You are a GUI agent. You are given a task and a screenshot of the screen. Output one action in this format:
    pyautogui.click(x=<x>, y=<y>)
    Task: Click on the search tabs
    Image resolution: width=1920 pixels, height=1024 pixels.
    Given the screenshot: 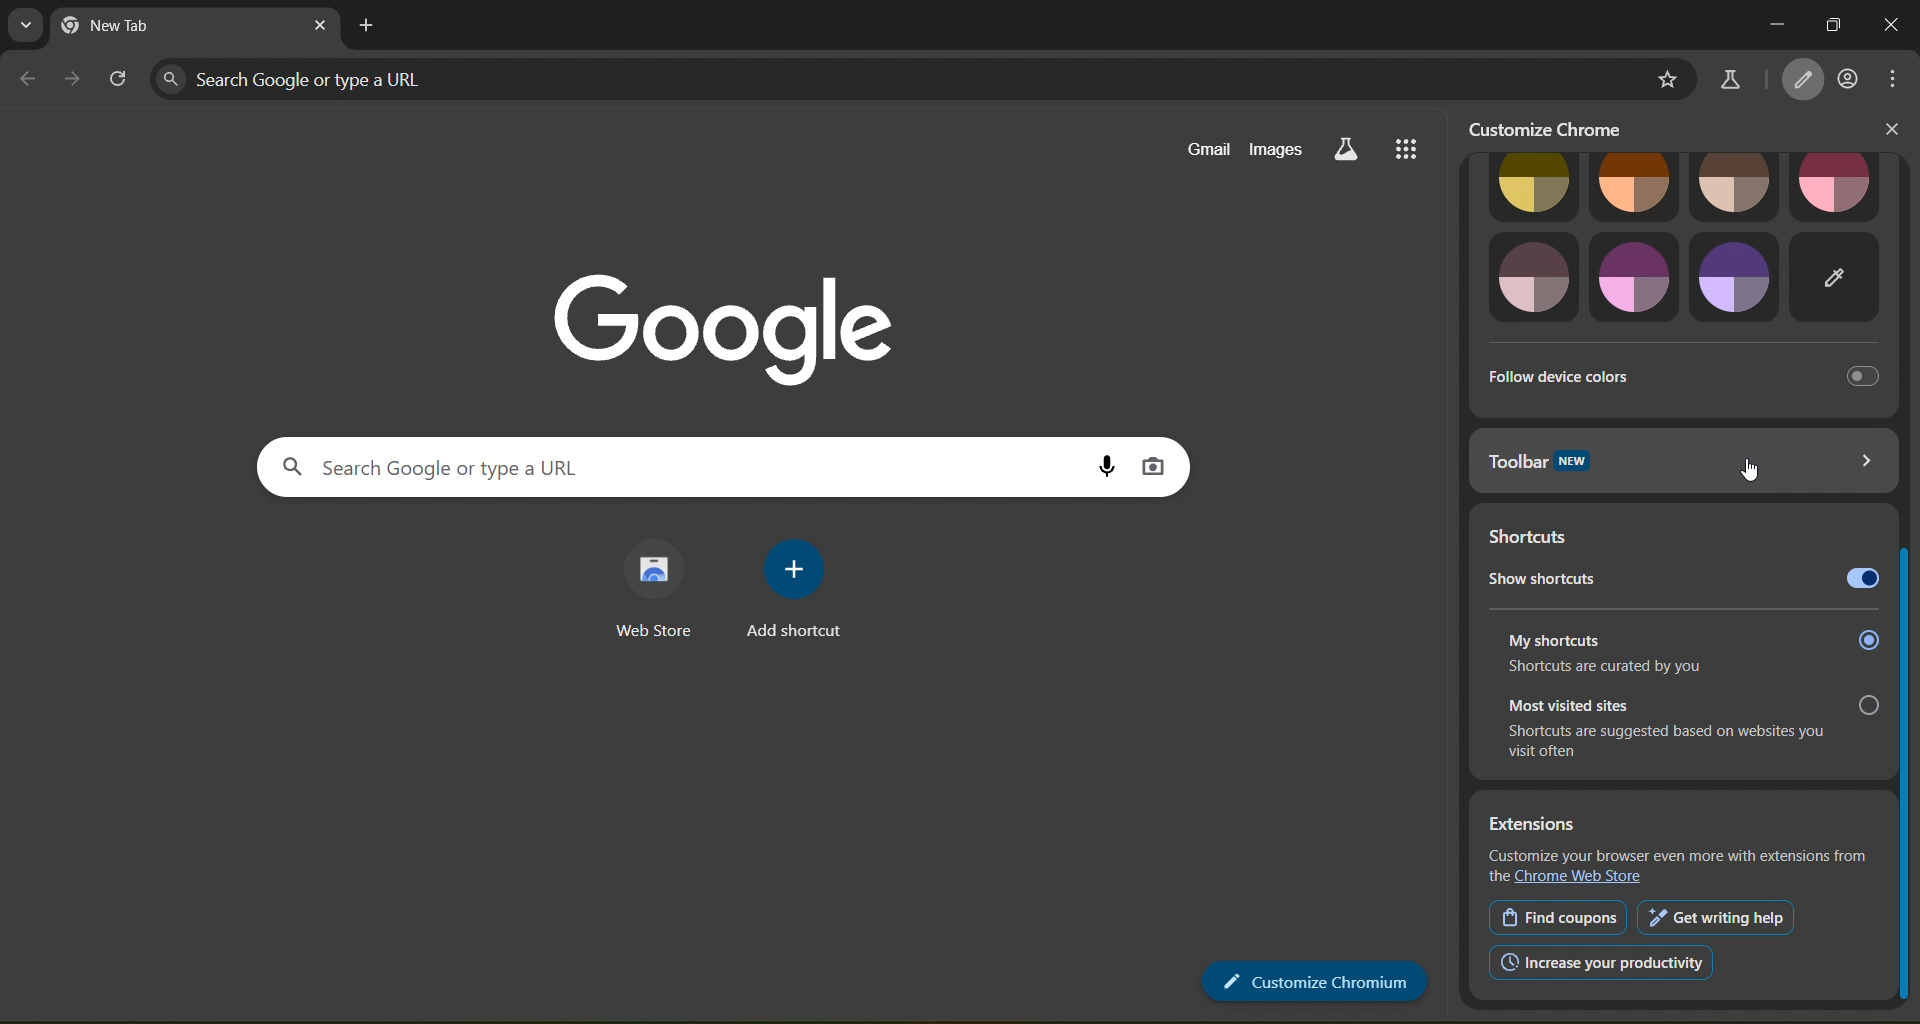 What is the action you would take?
    pyautogui.click(x=25, y=24)
    